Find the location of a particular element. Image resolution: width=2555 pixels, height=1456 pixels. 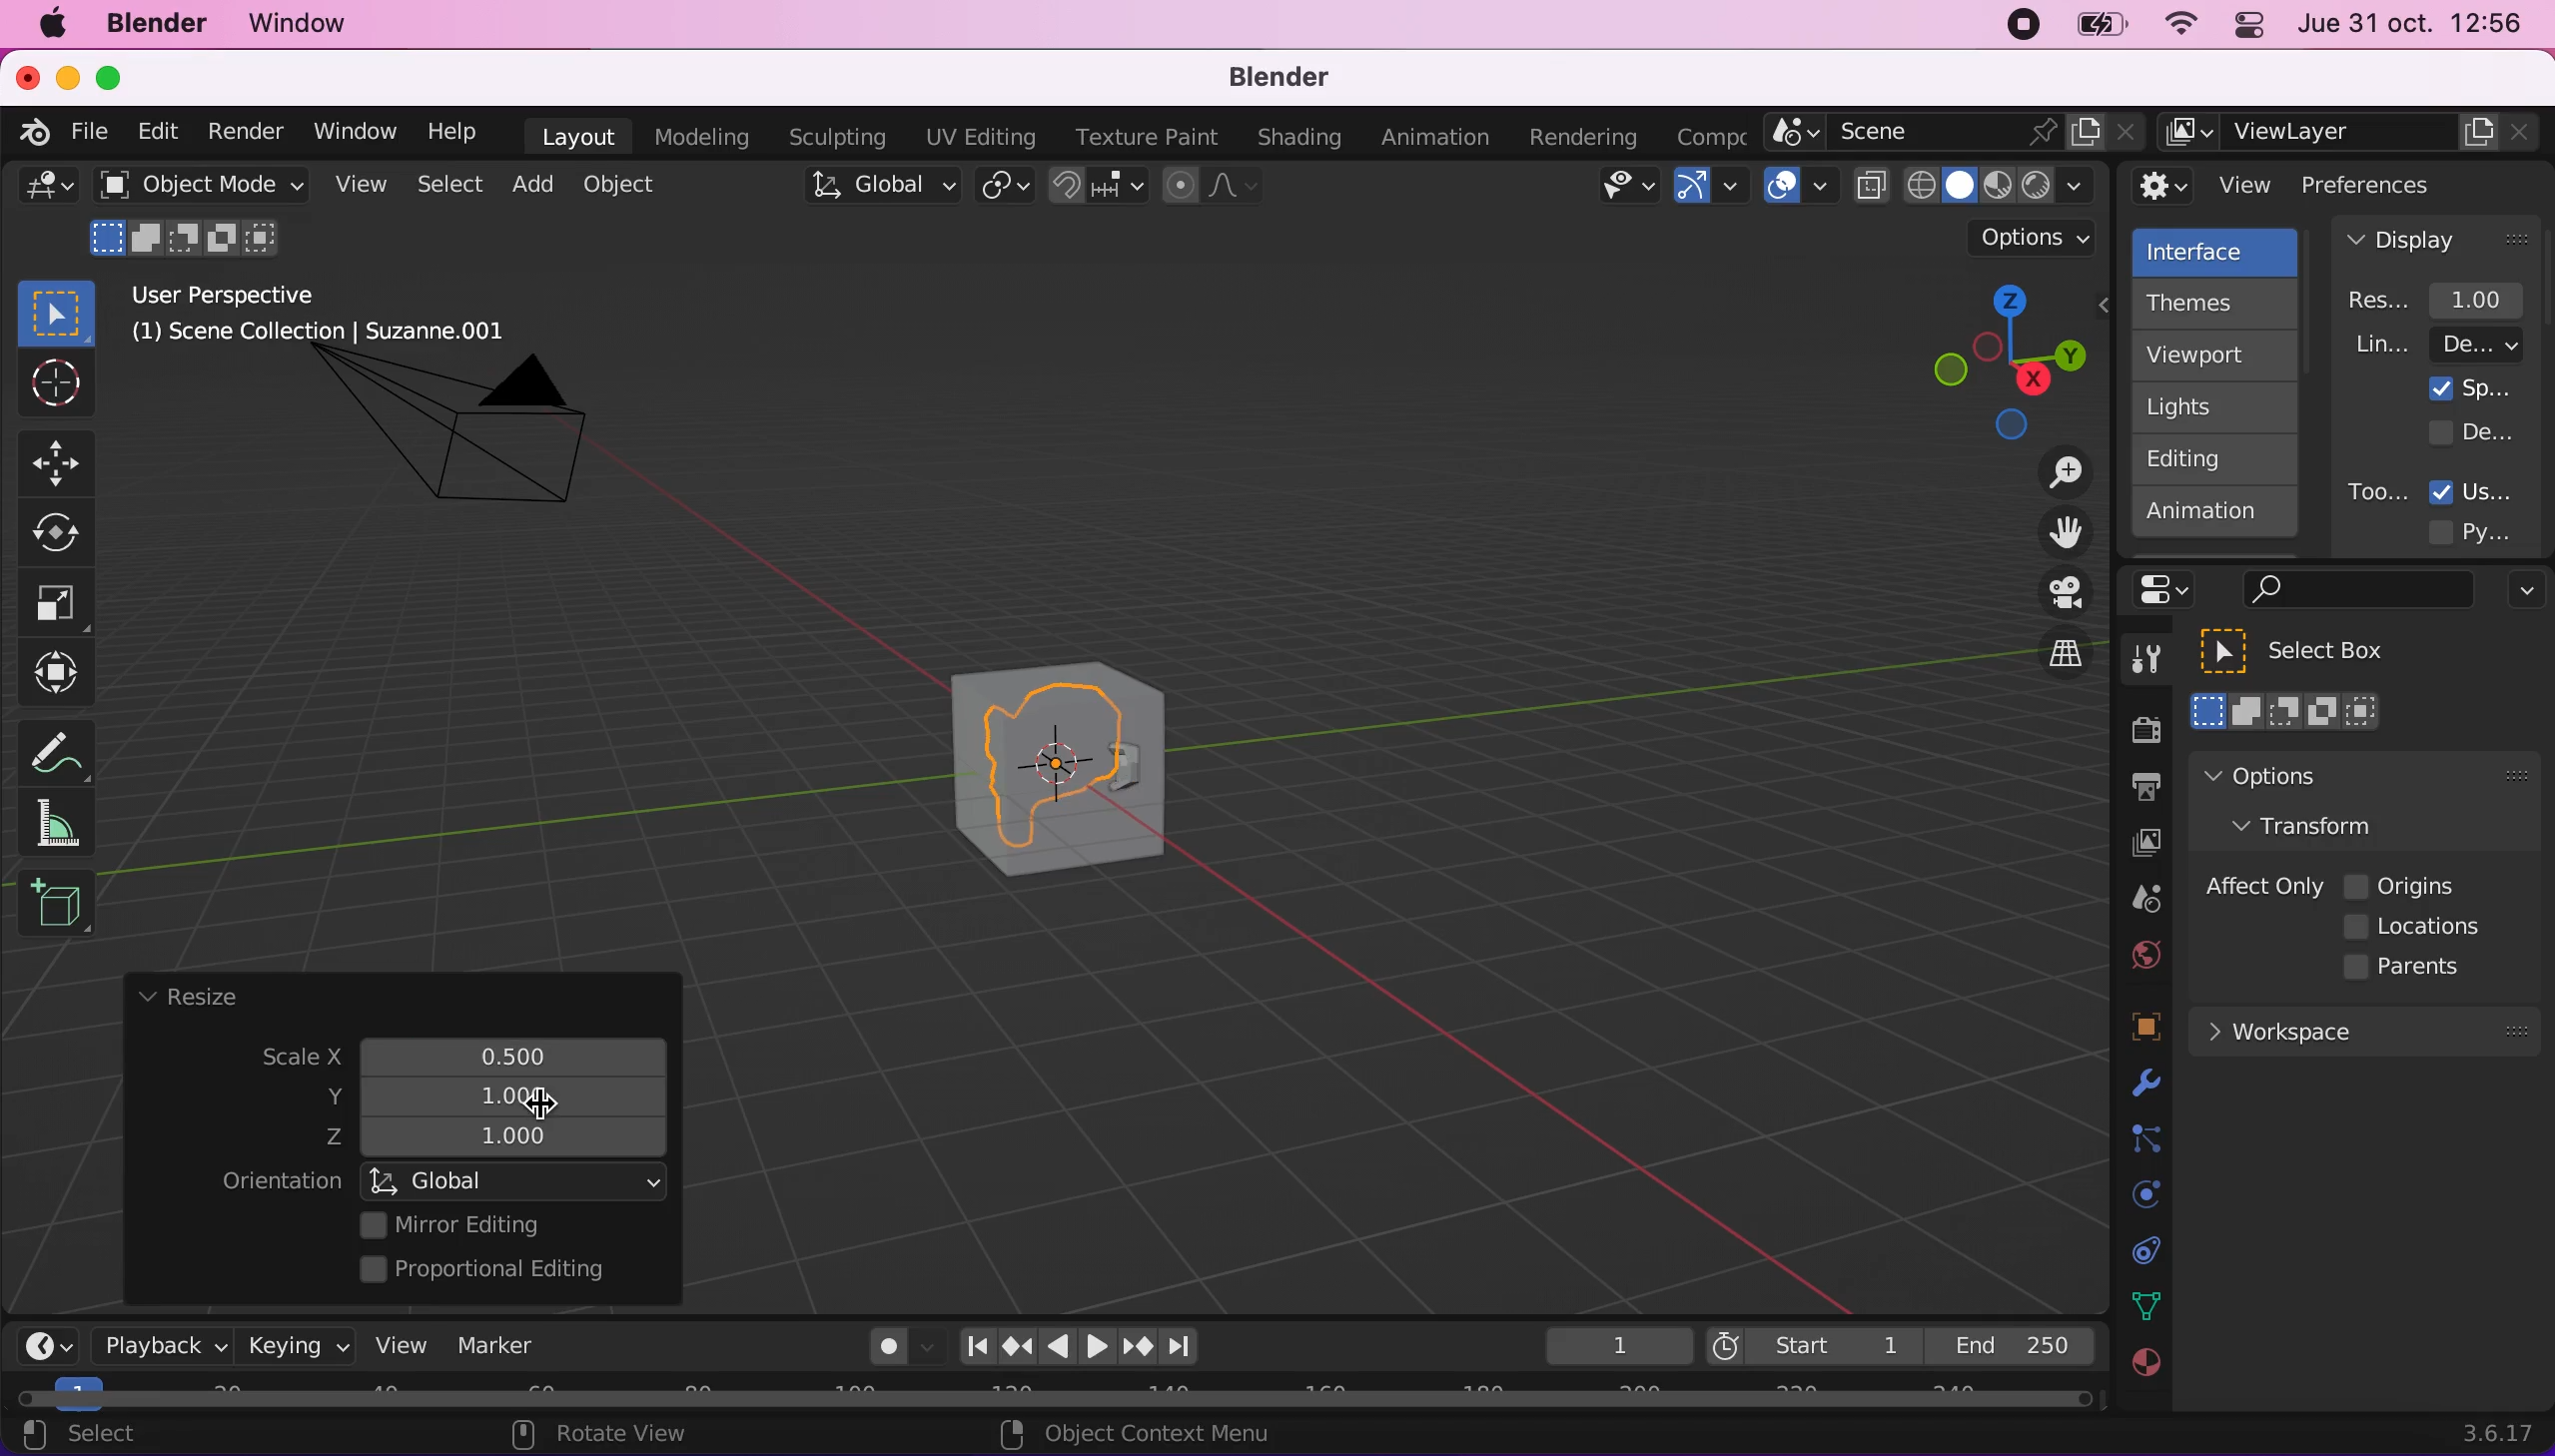

affect only is located at coordinates (2260, 886).